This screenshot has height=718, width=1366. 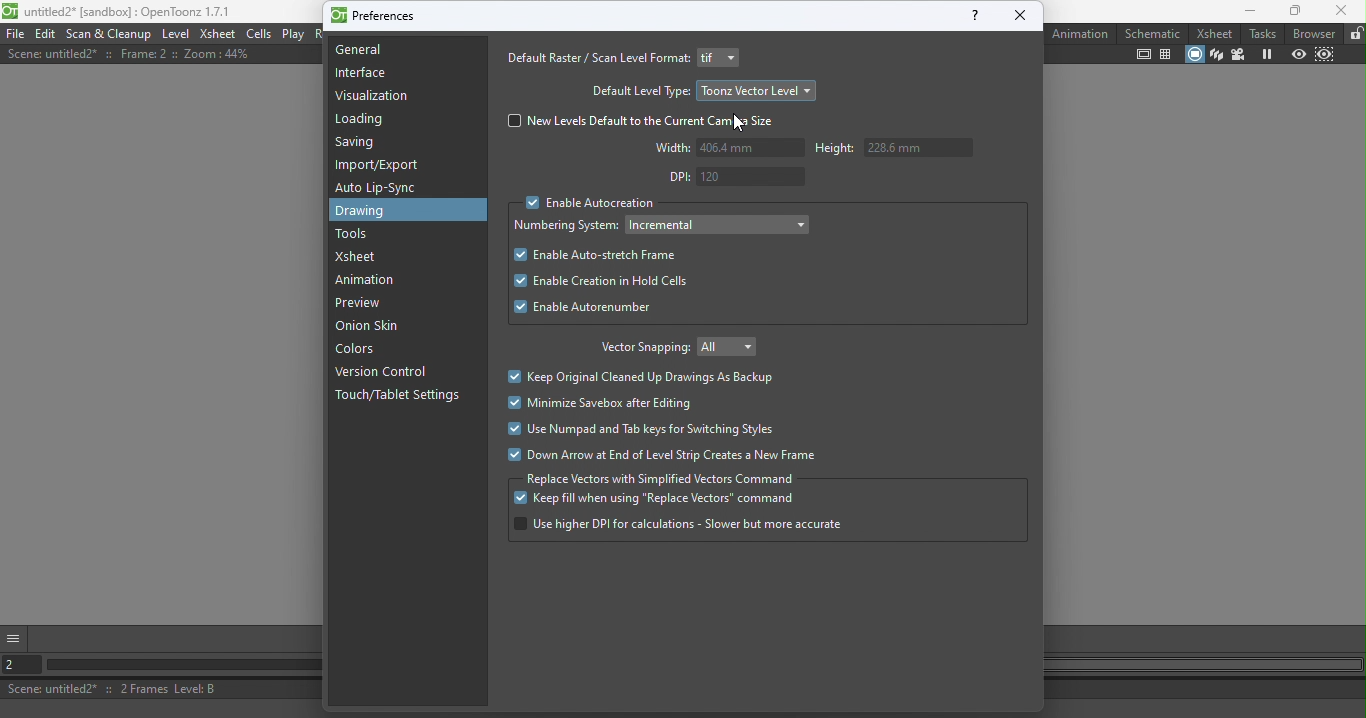 I want to click on More options, so click(x=14, y=636).